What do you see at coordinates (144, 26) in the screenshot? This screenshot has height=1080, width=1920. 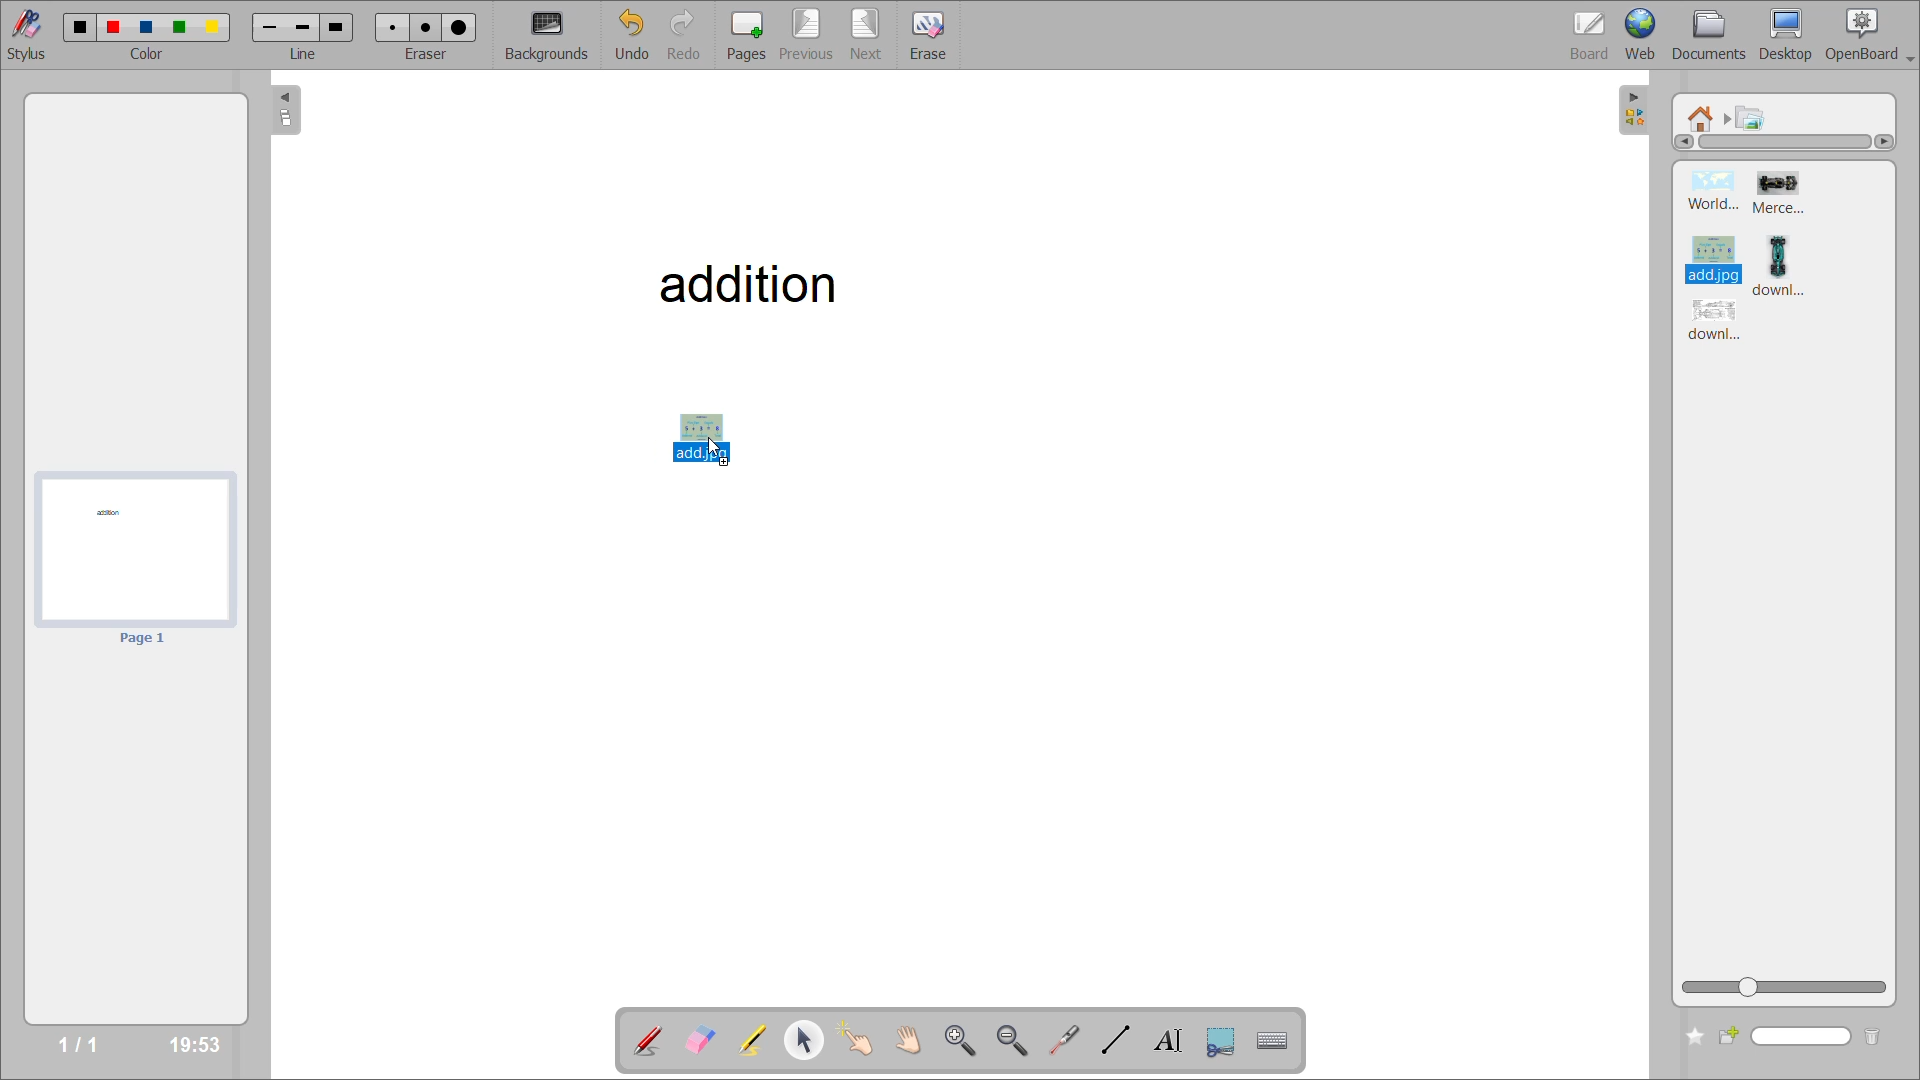 I see `color 3` at bounding box center [144, 26].